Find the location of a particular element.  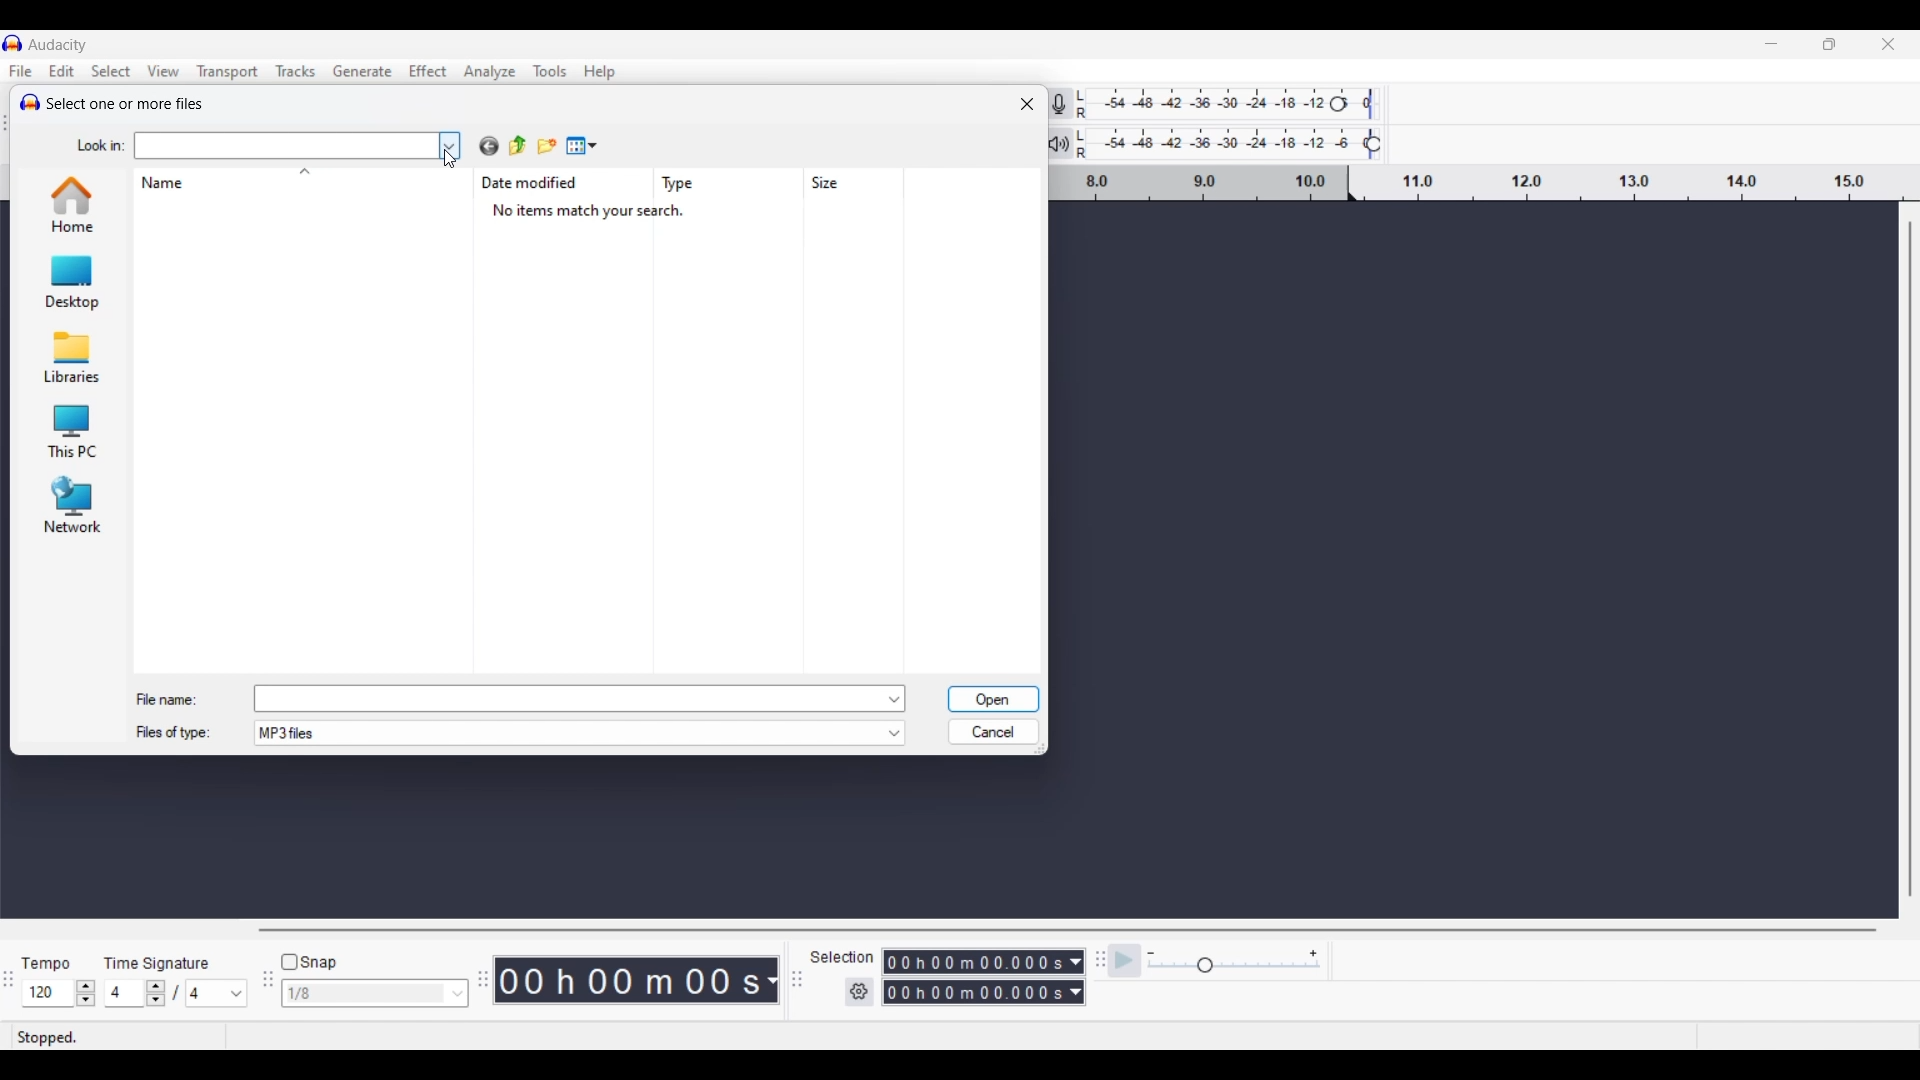

Look in: is located at coordinates (94, 143).